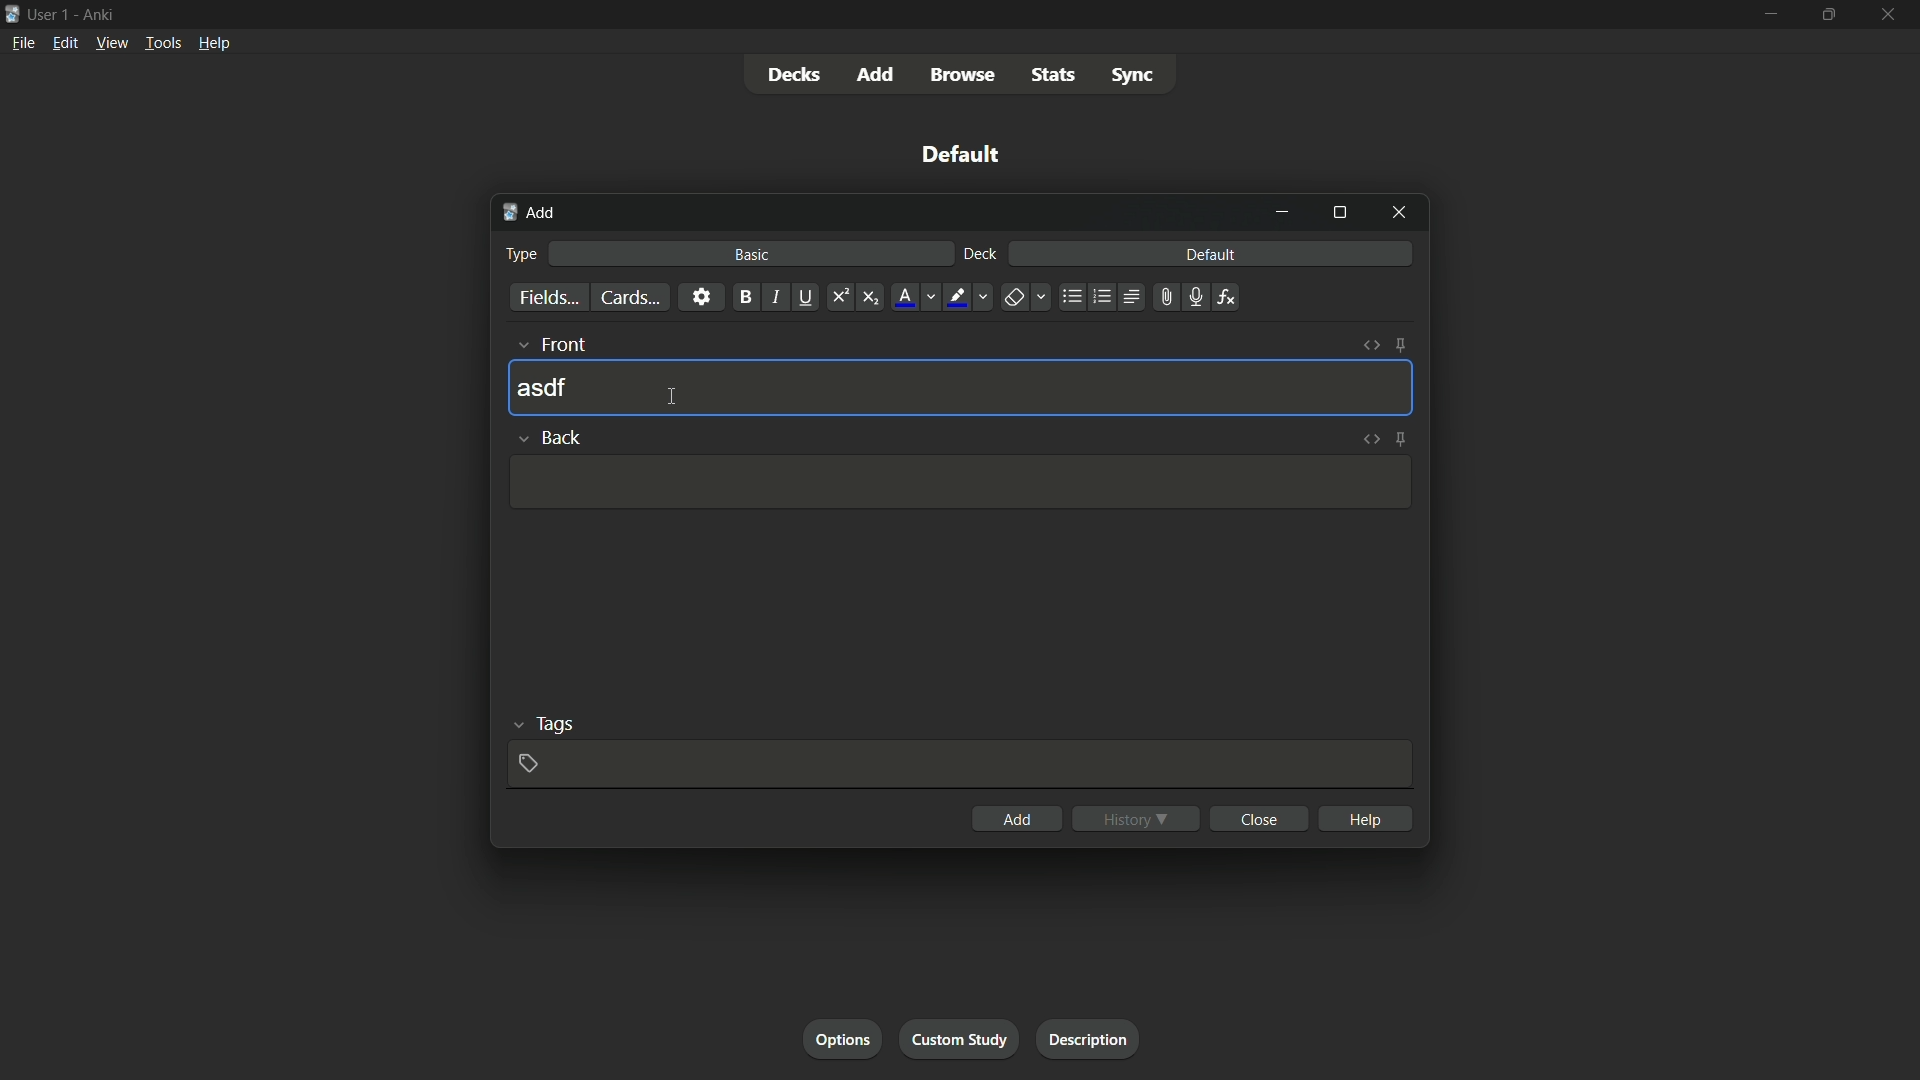 The image size is (1920, 1080). Describe the element at coordinates (877, 73) in the screenshot. I see `add` at that location.